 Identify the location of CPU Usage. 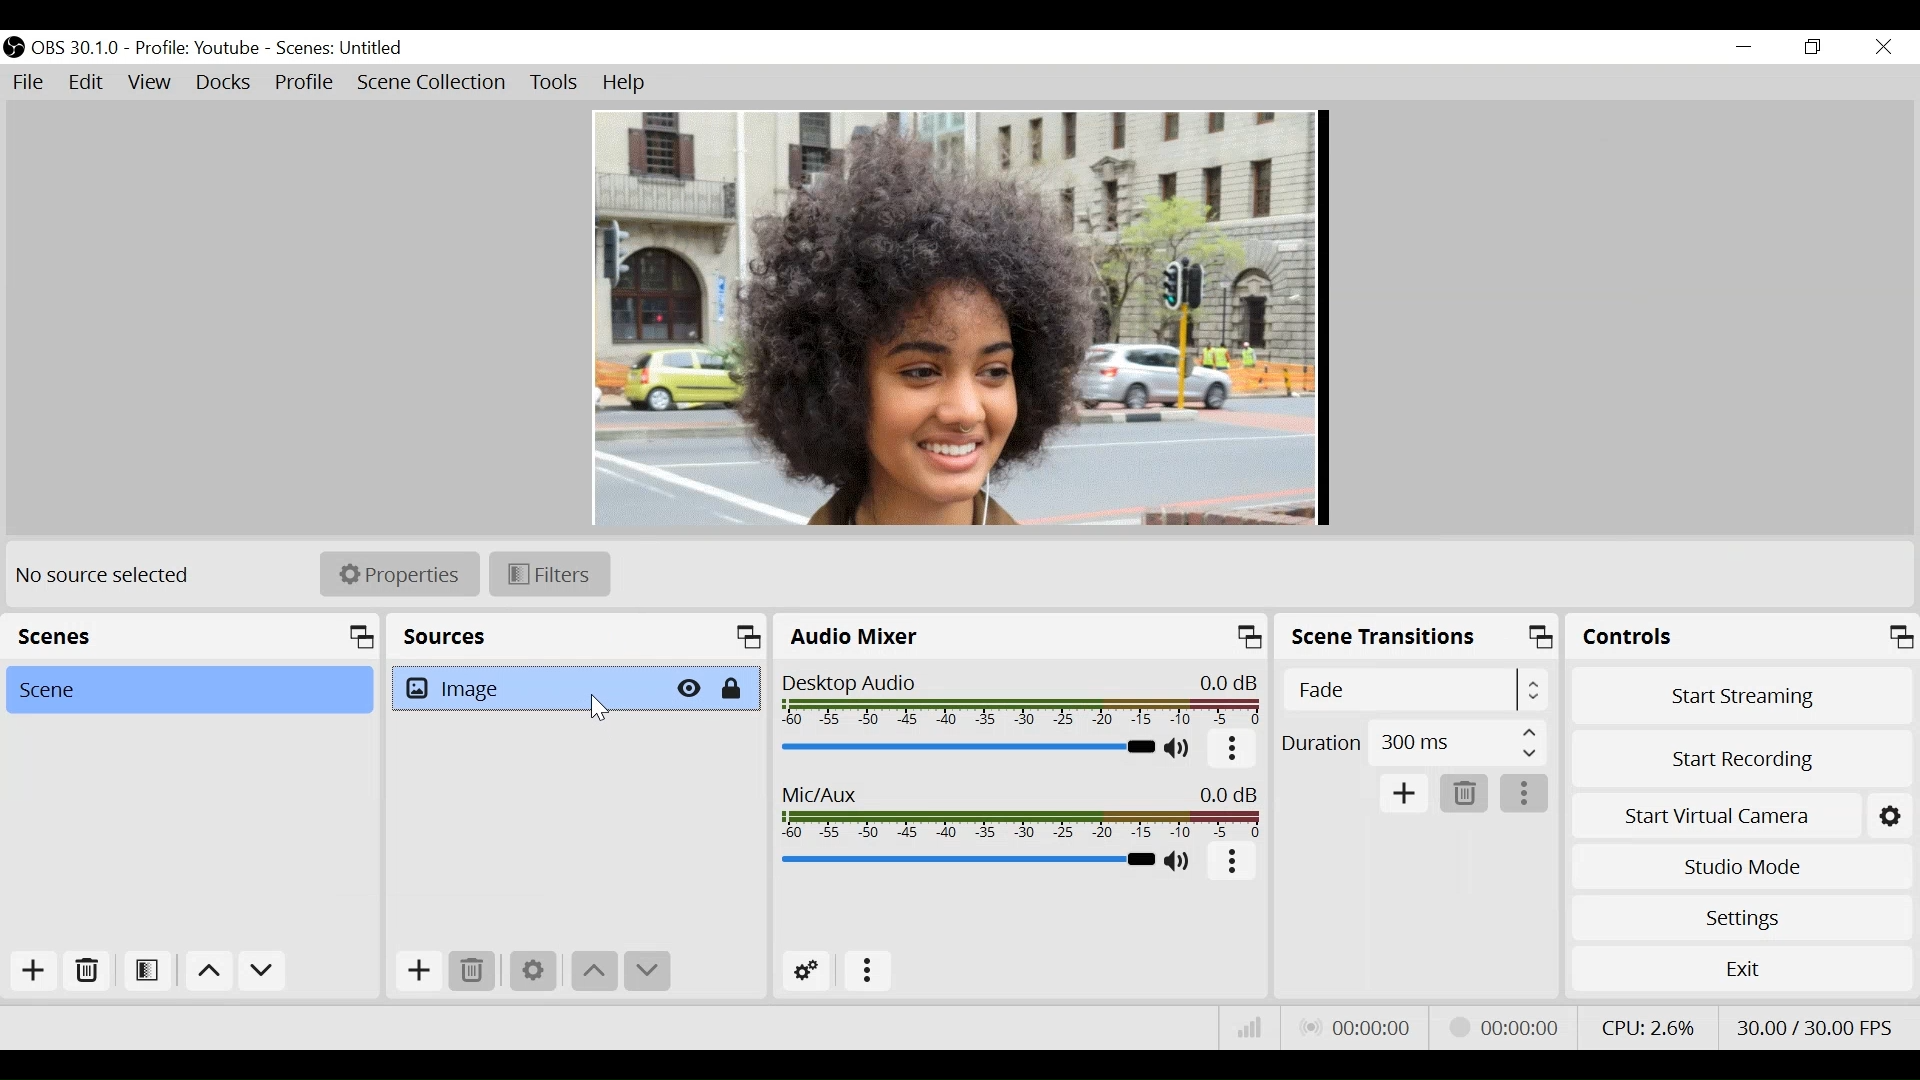
(1654, 1027).